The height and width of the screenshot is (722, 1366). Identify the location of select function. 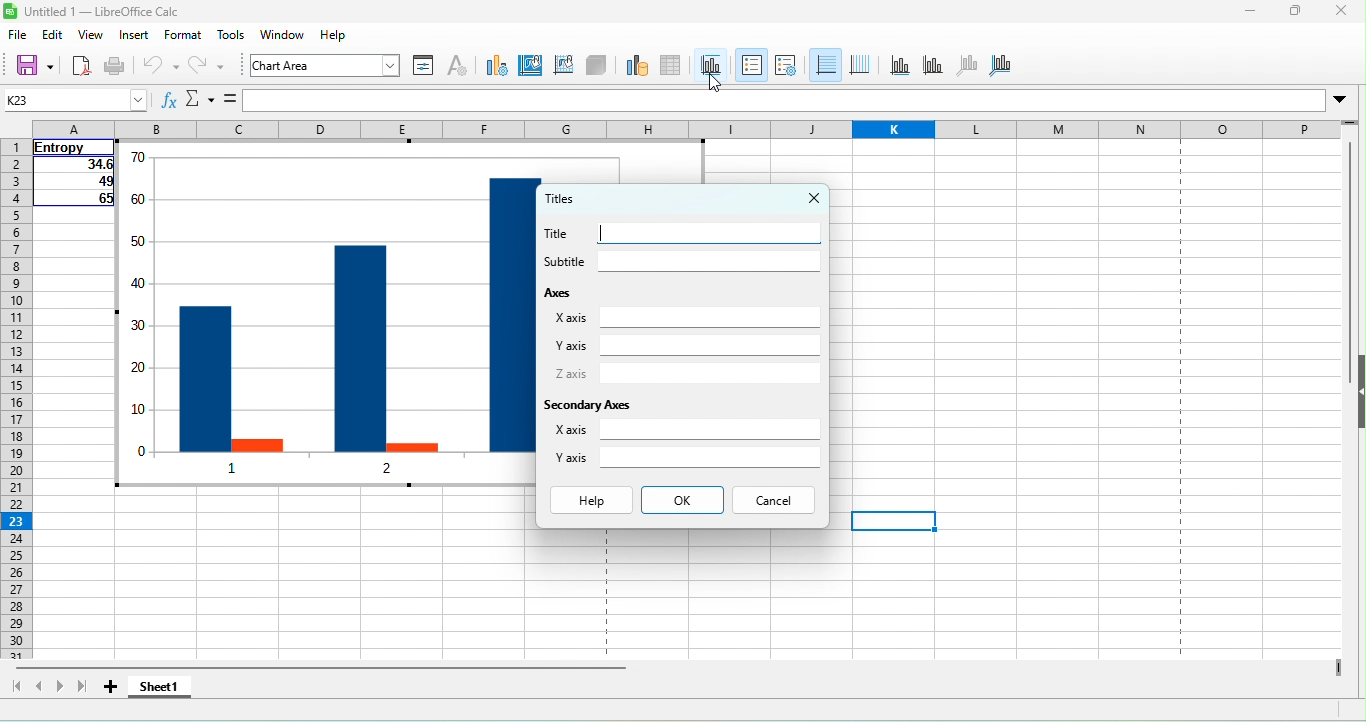
(197, 101).